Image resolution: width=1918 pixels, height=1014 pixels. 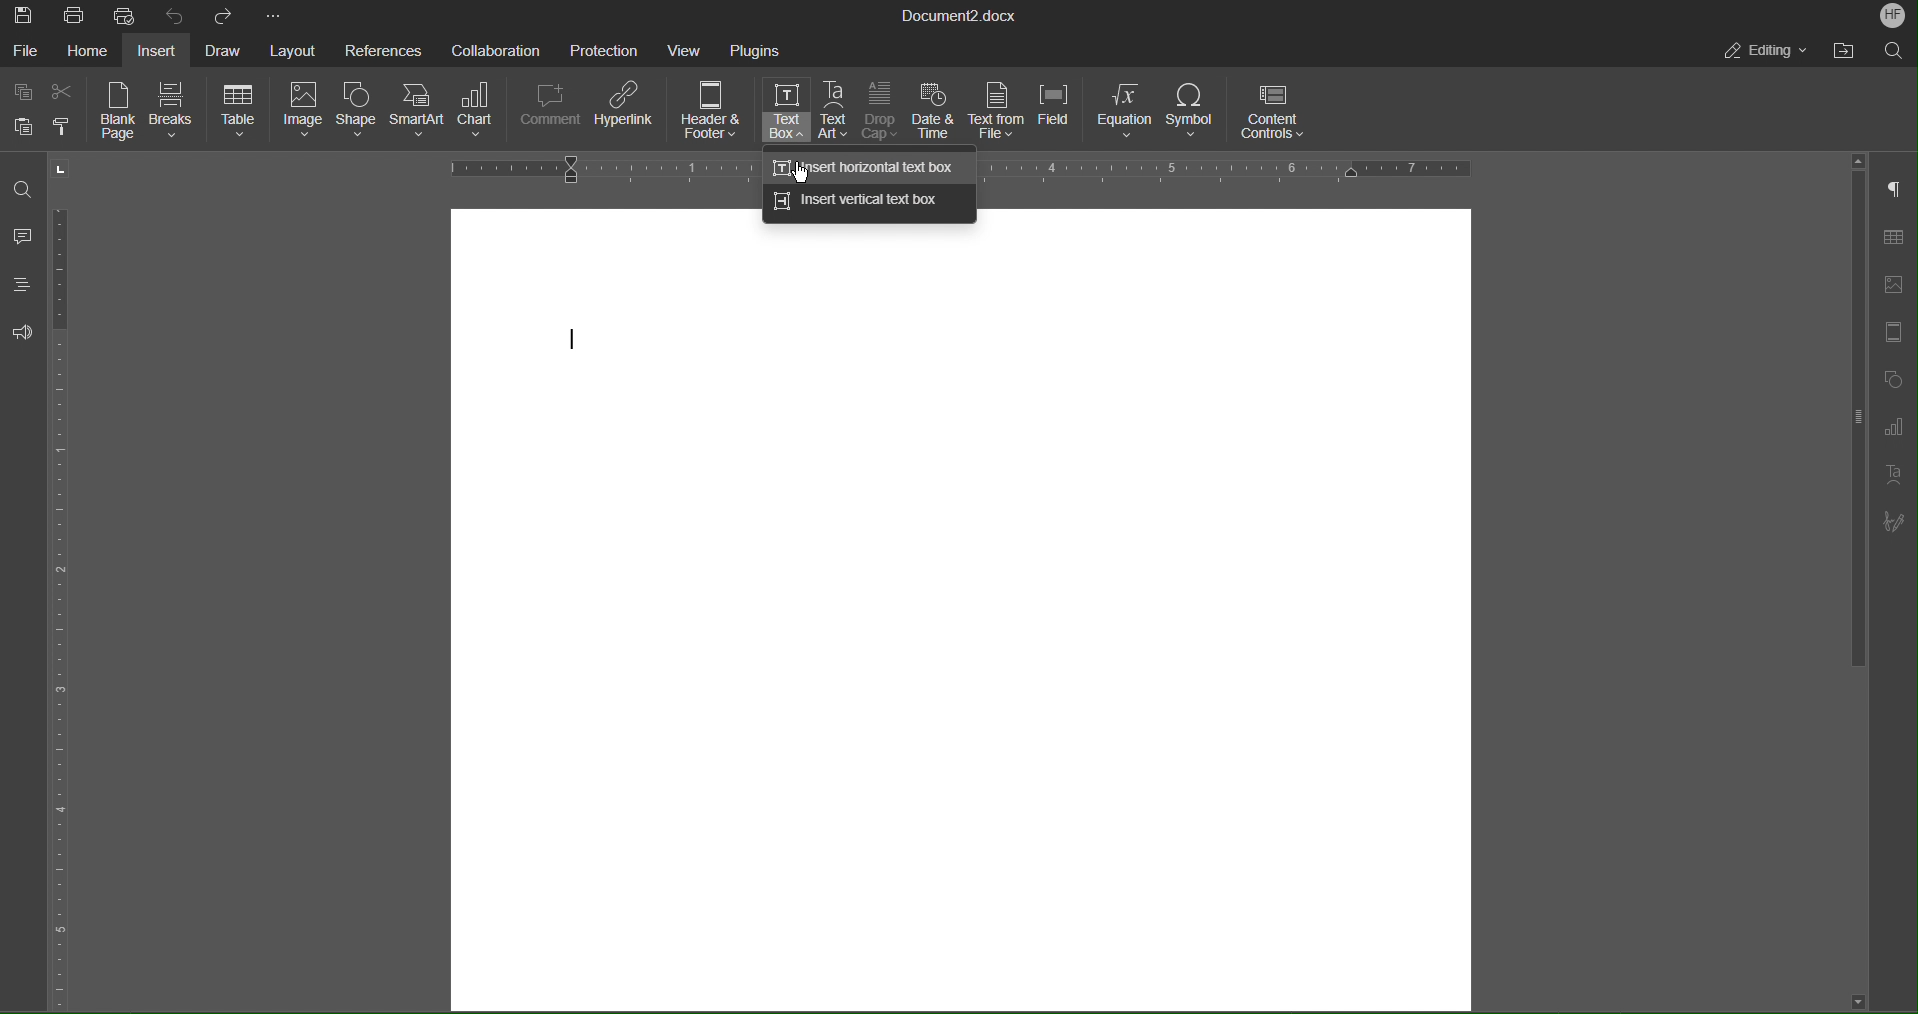 I want to click on Paste, so click(x=23, y=126).